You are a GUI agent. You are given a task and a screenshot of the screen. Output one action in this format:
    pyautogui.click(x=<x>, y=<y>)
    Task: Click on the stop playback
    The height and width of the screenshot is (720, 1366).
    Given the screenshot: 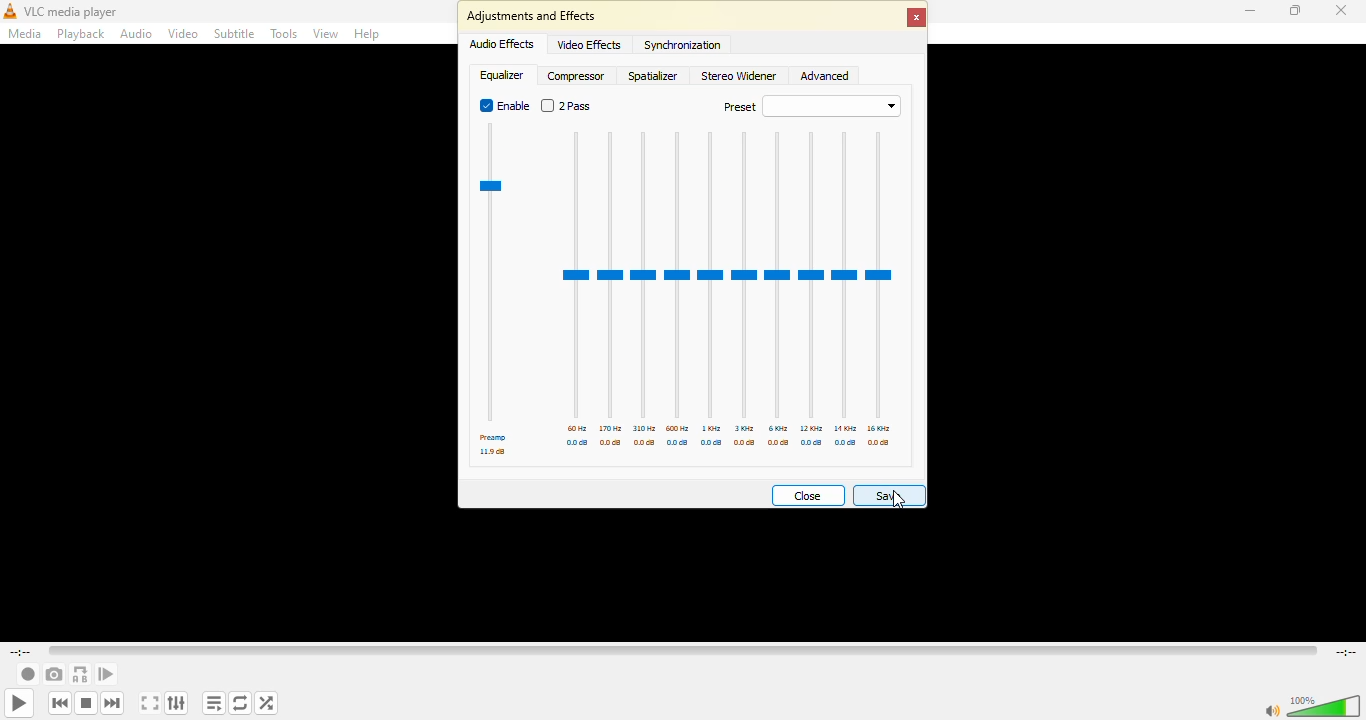 What is the action you would take?
    pyautogui.click(x=86, y=701)
    